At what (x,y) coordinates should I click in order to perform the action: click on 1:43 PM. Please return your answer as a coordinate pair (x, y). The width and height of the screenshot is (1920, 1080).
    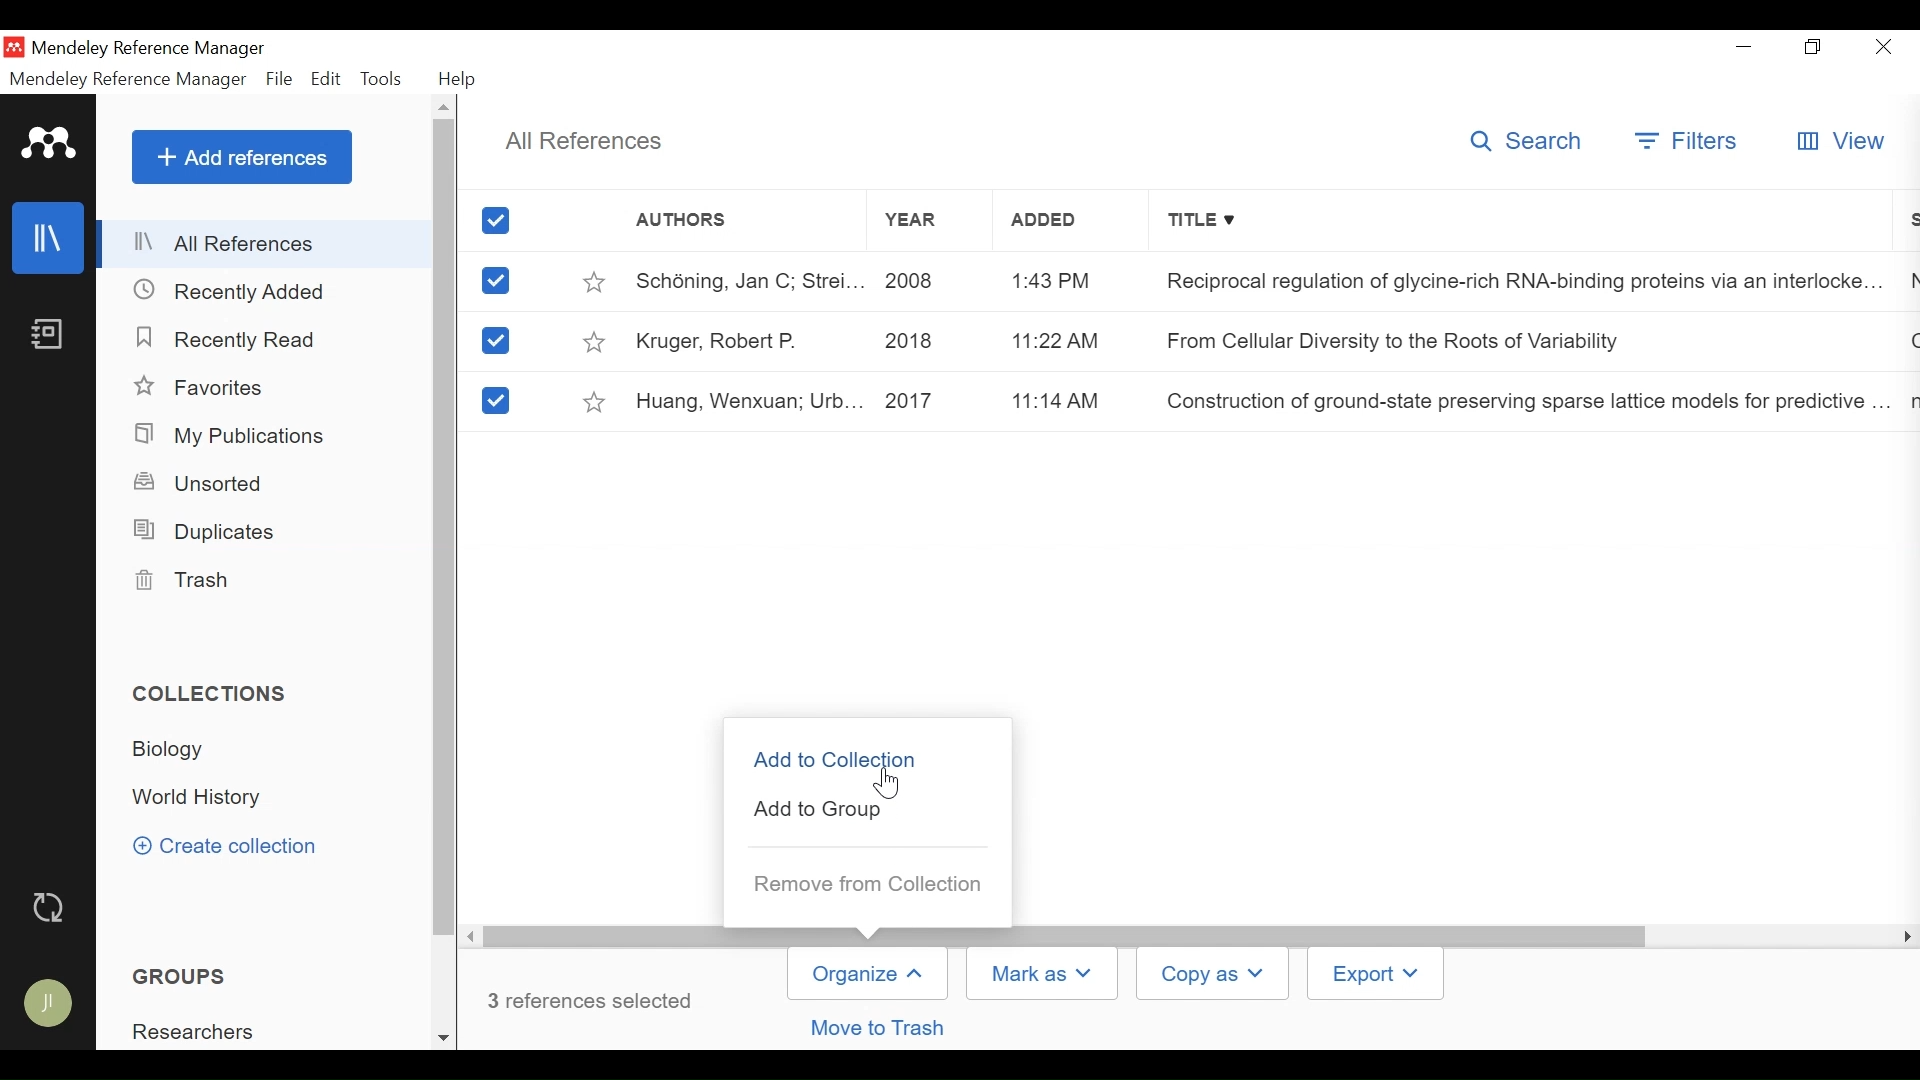
    Looking at the image, I should click on (1058, 282).